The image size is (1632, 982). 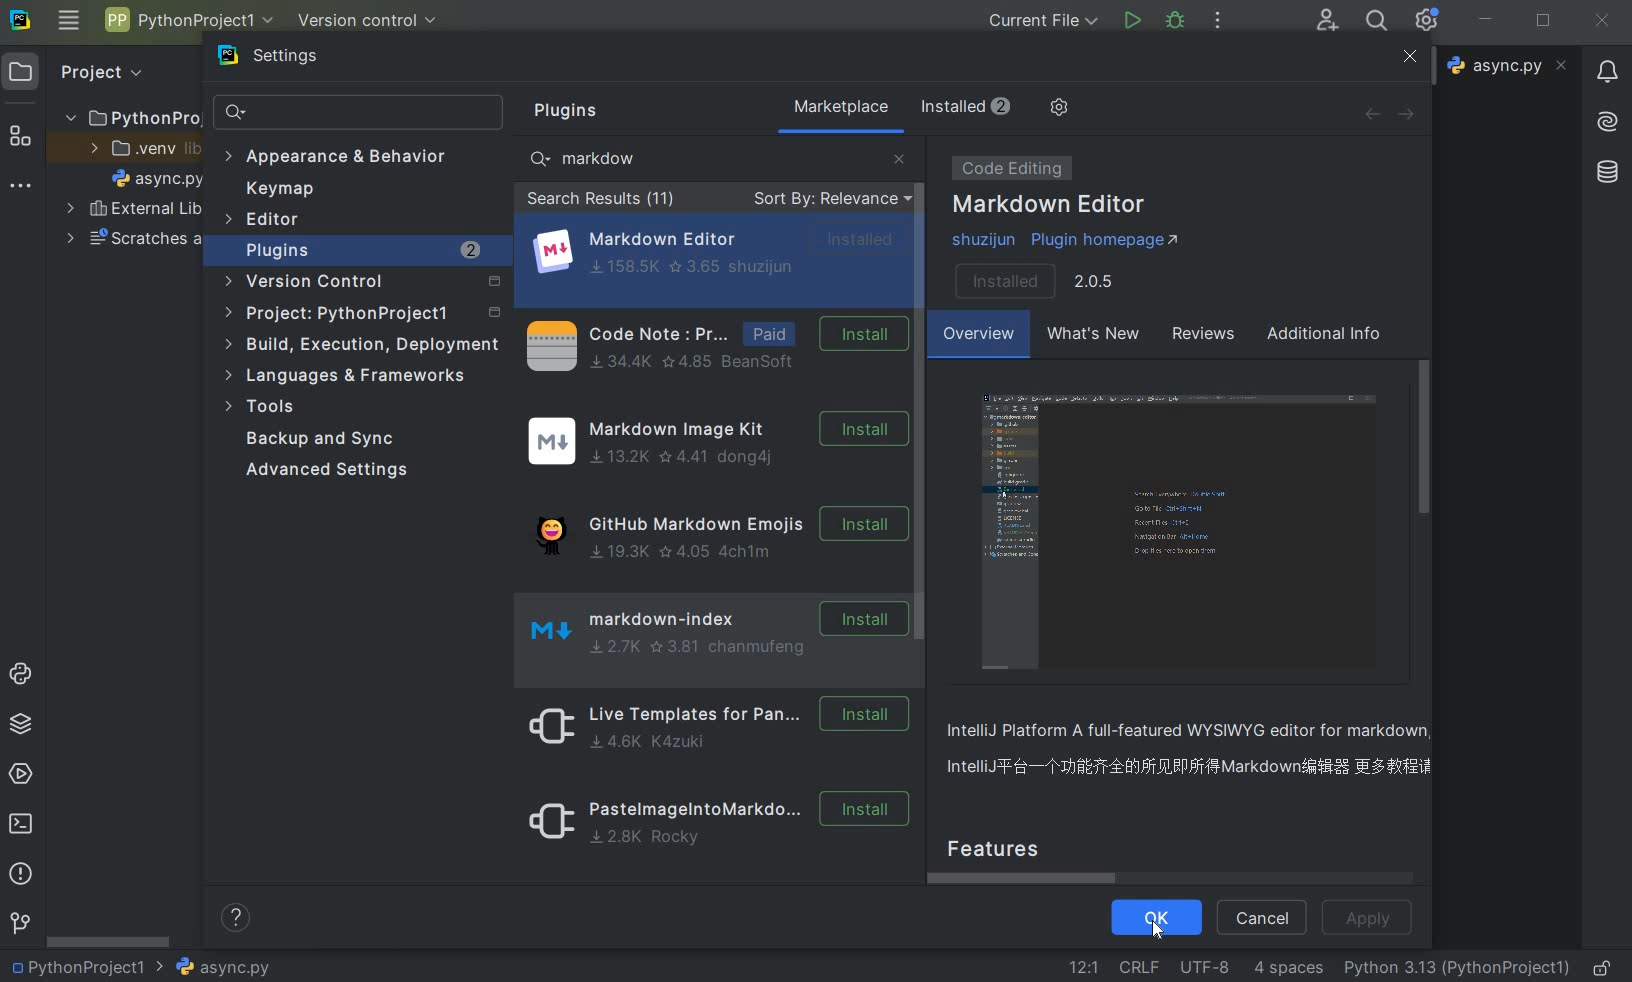 What do you see at coordinates (829, 200) in the screenshot?
I see `sort by: revelance` at bounding box center [829, 200].